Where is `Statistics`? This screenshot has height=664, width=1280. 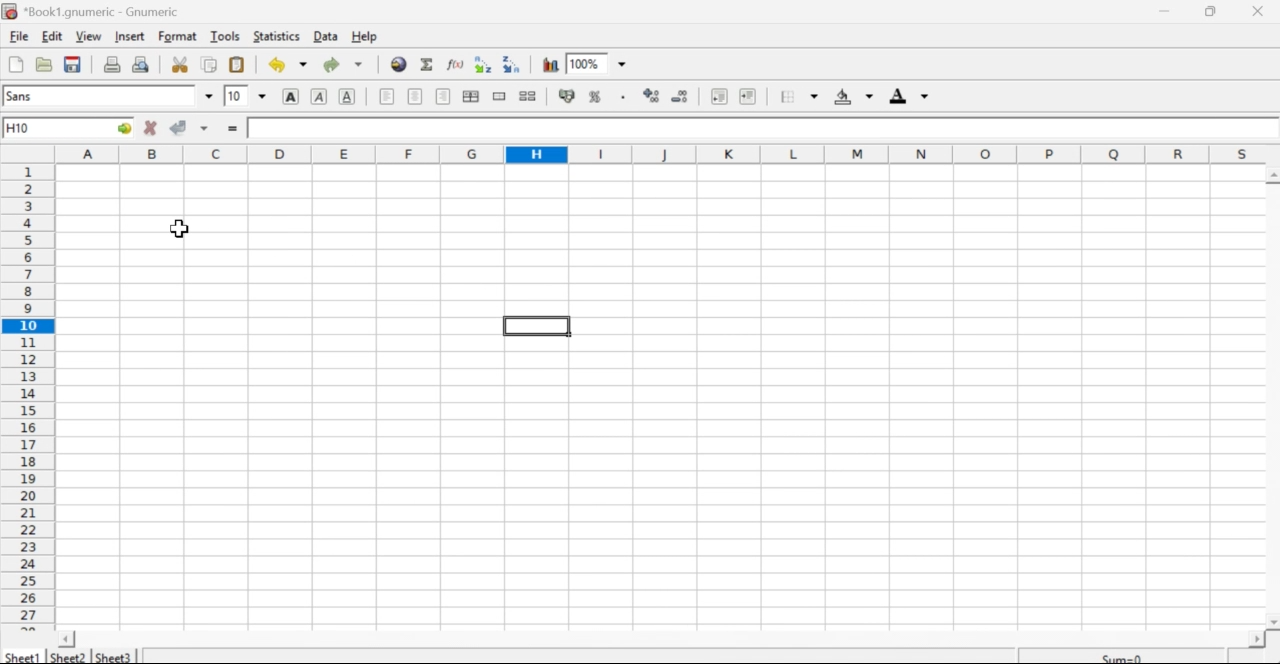
Statistics is located at coordinates (276, 36).